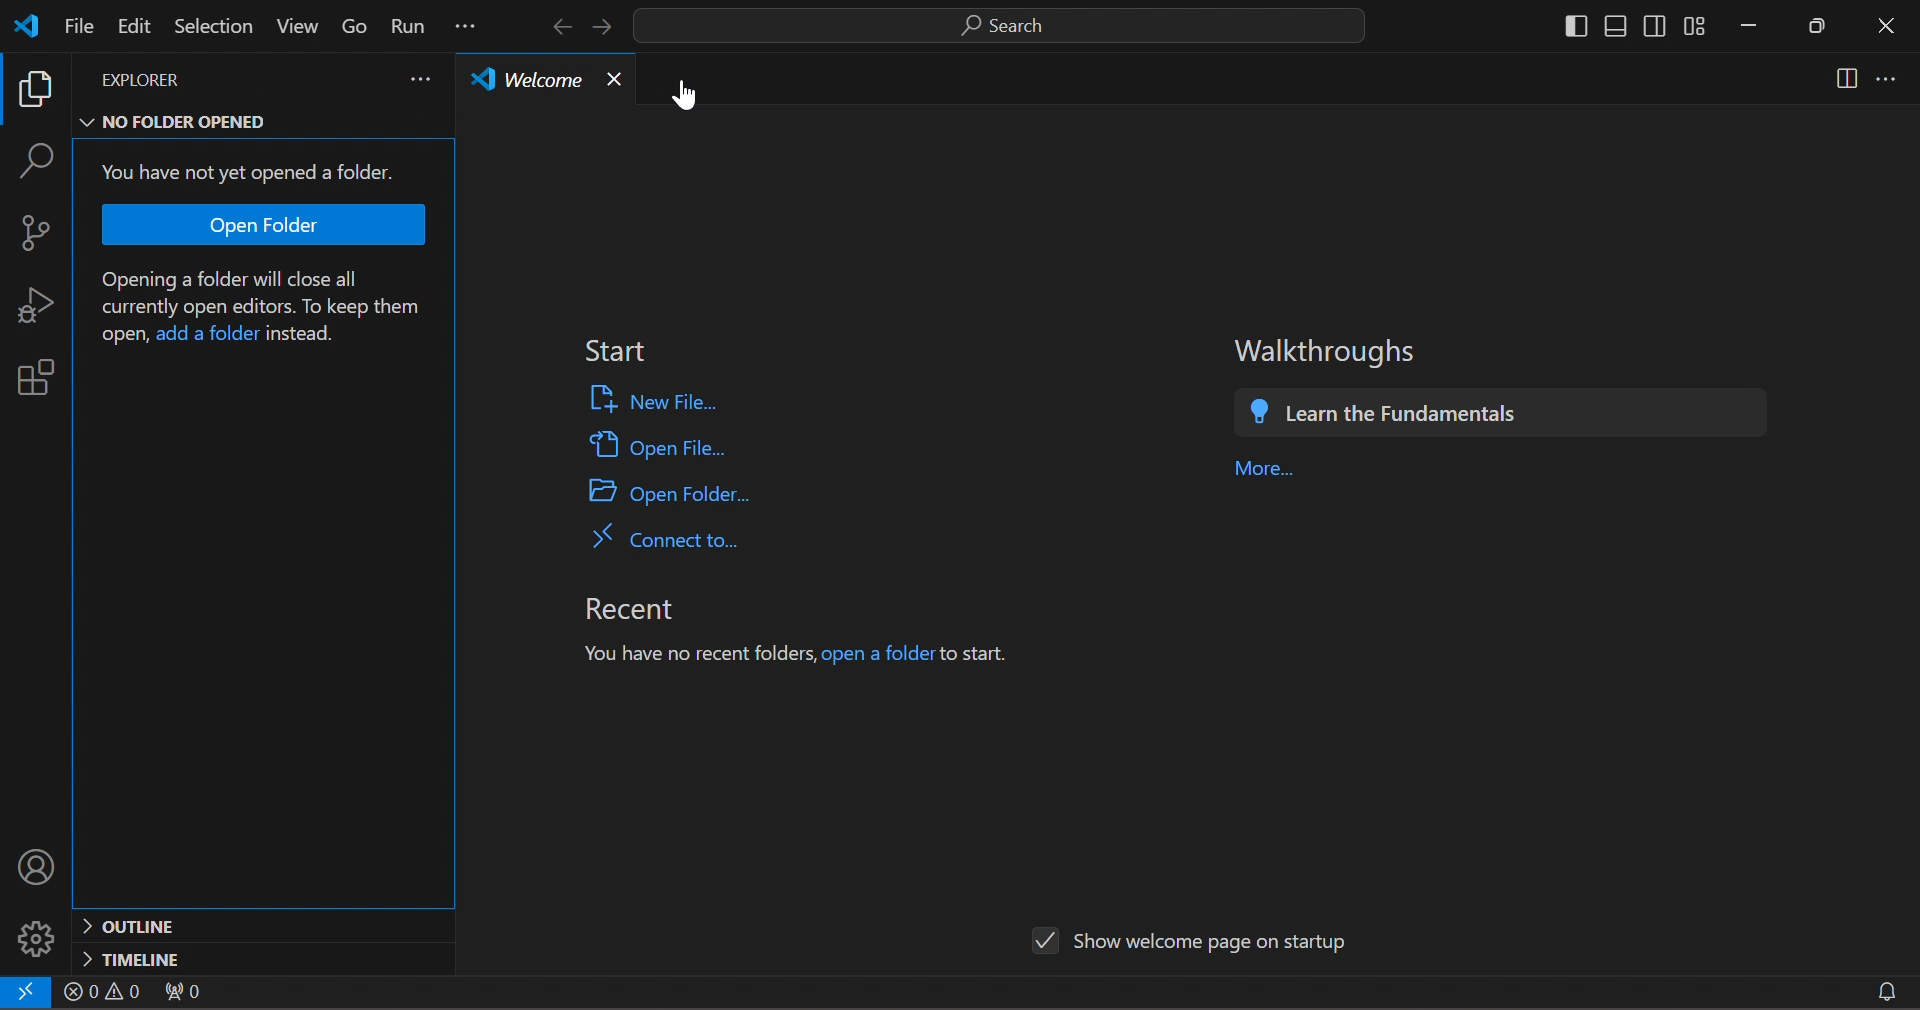 This screenshot has width=1920, height=1010. What do you see at coordinates (39, 87) in the screenshot?
I see `copy` at bounding box center [39, 87].